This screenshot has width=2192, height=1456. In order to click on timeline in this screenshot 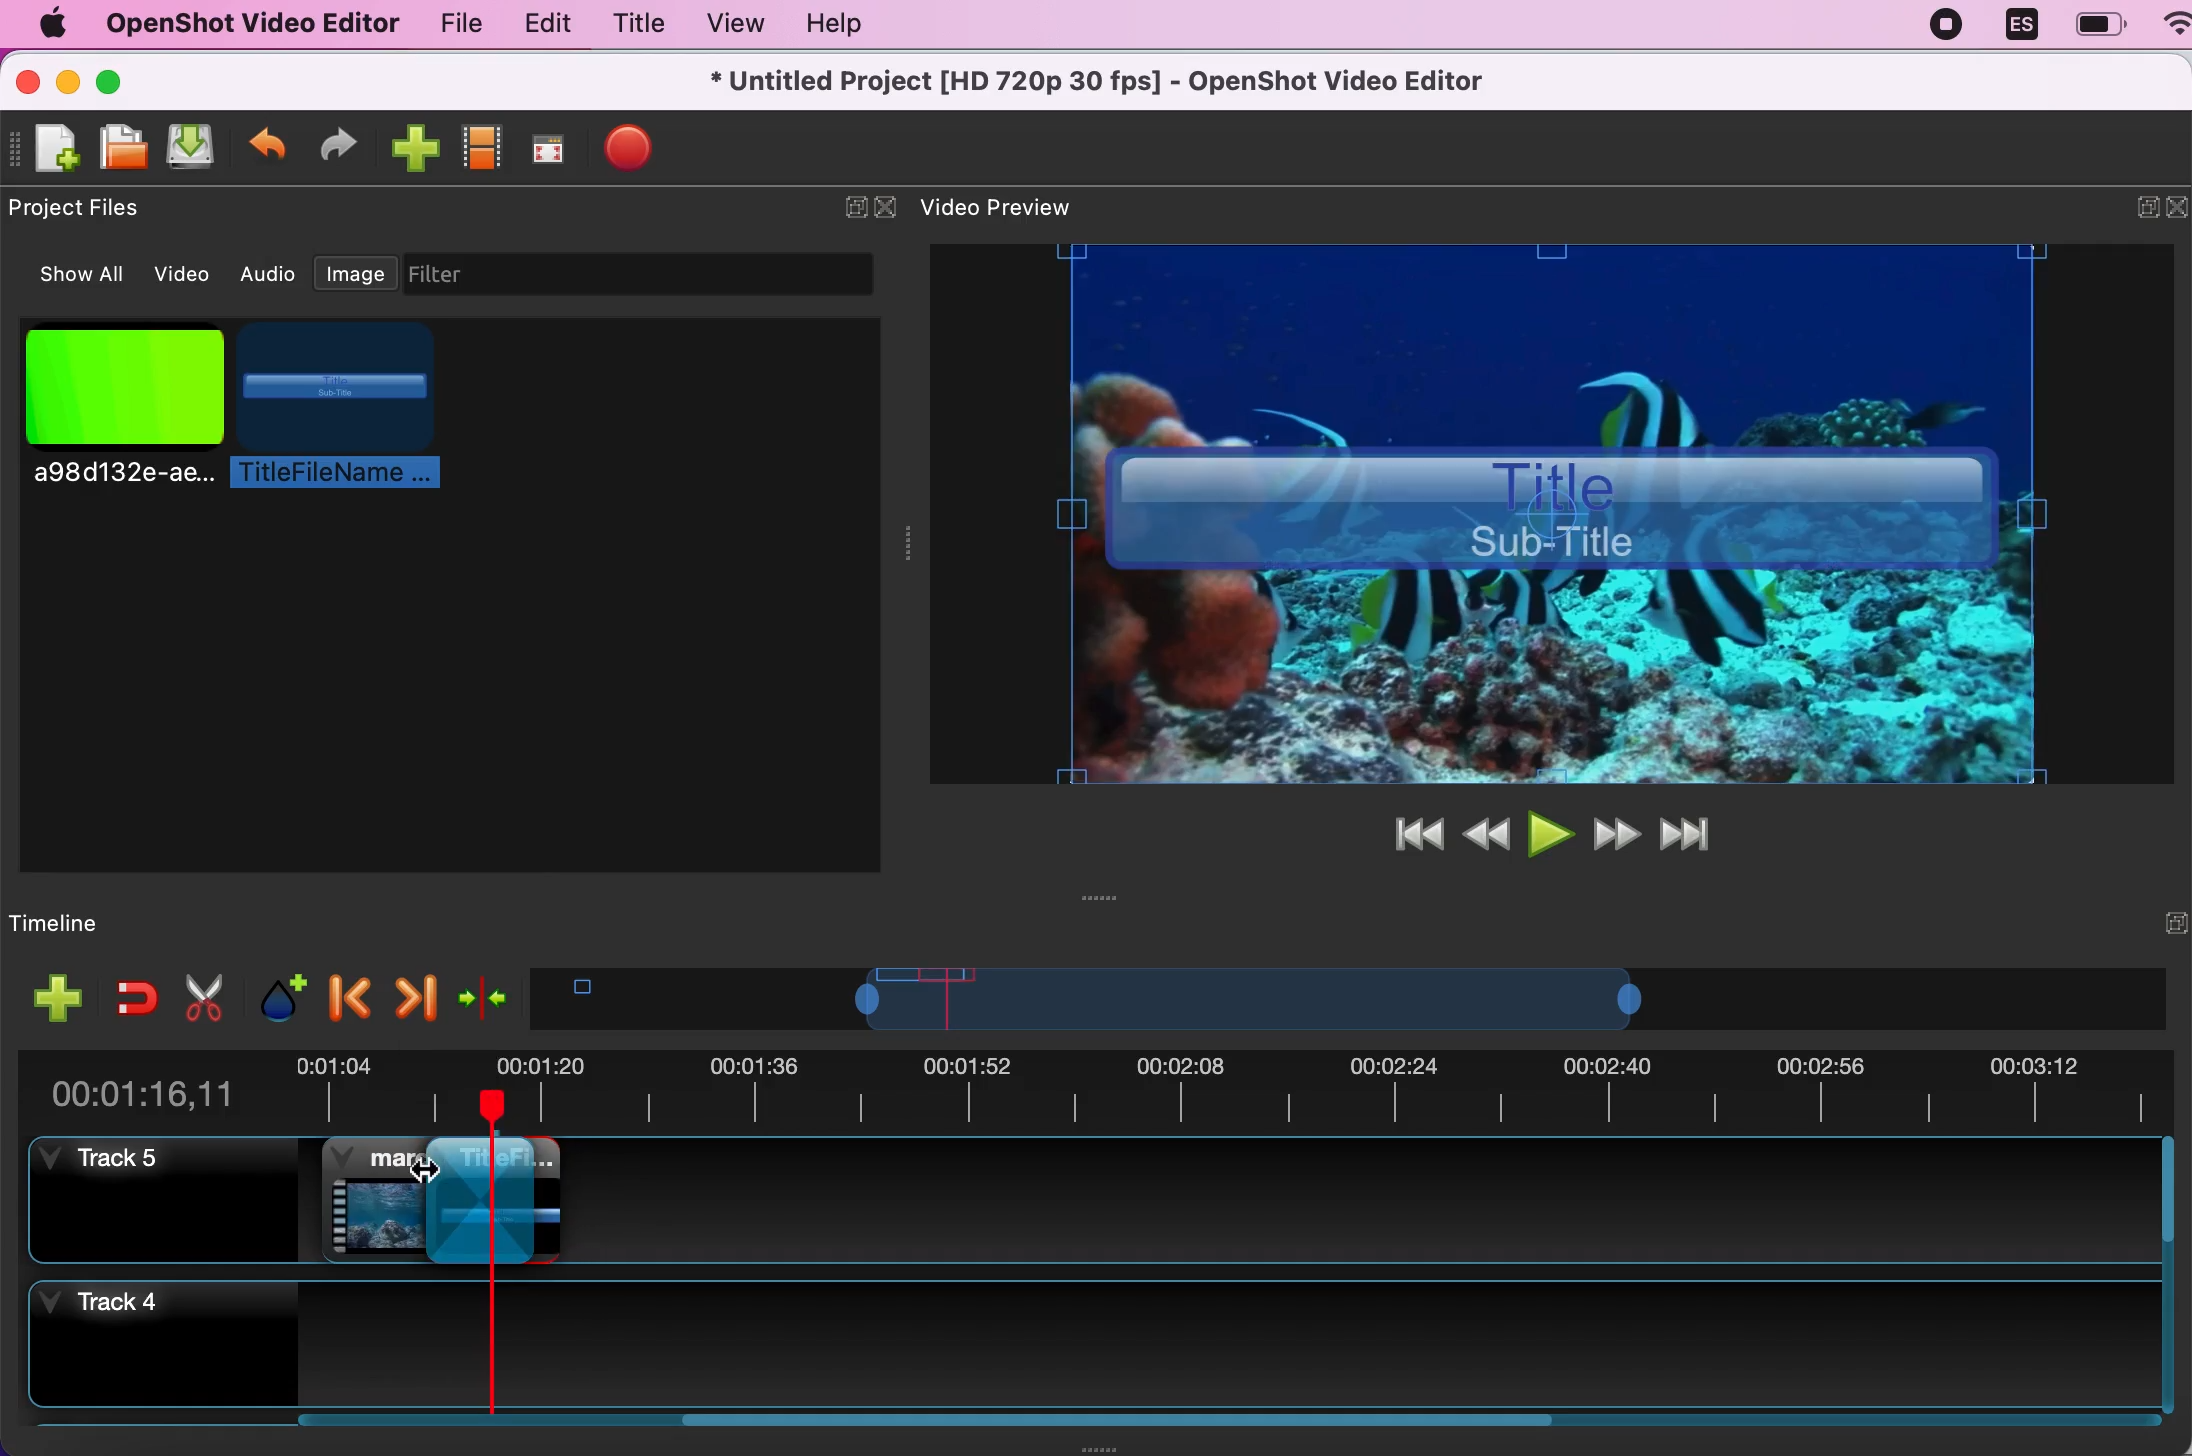, I will do `click(1325, 998)`.